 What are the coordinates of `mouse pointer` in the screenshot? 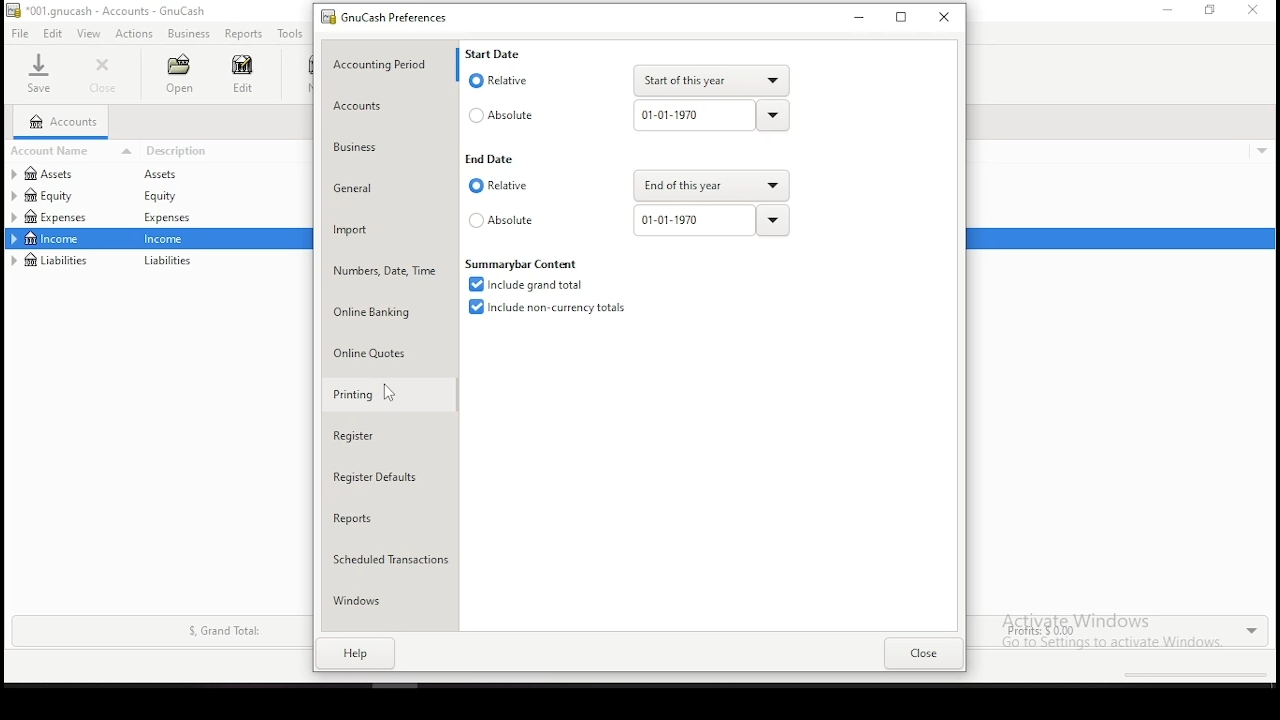 It's located at (386, 392).